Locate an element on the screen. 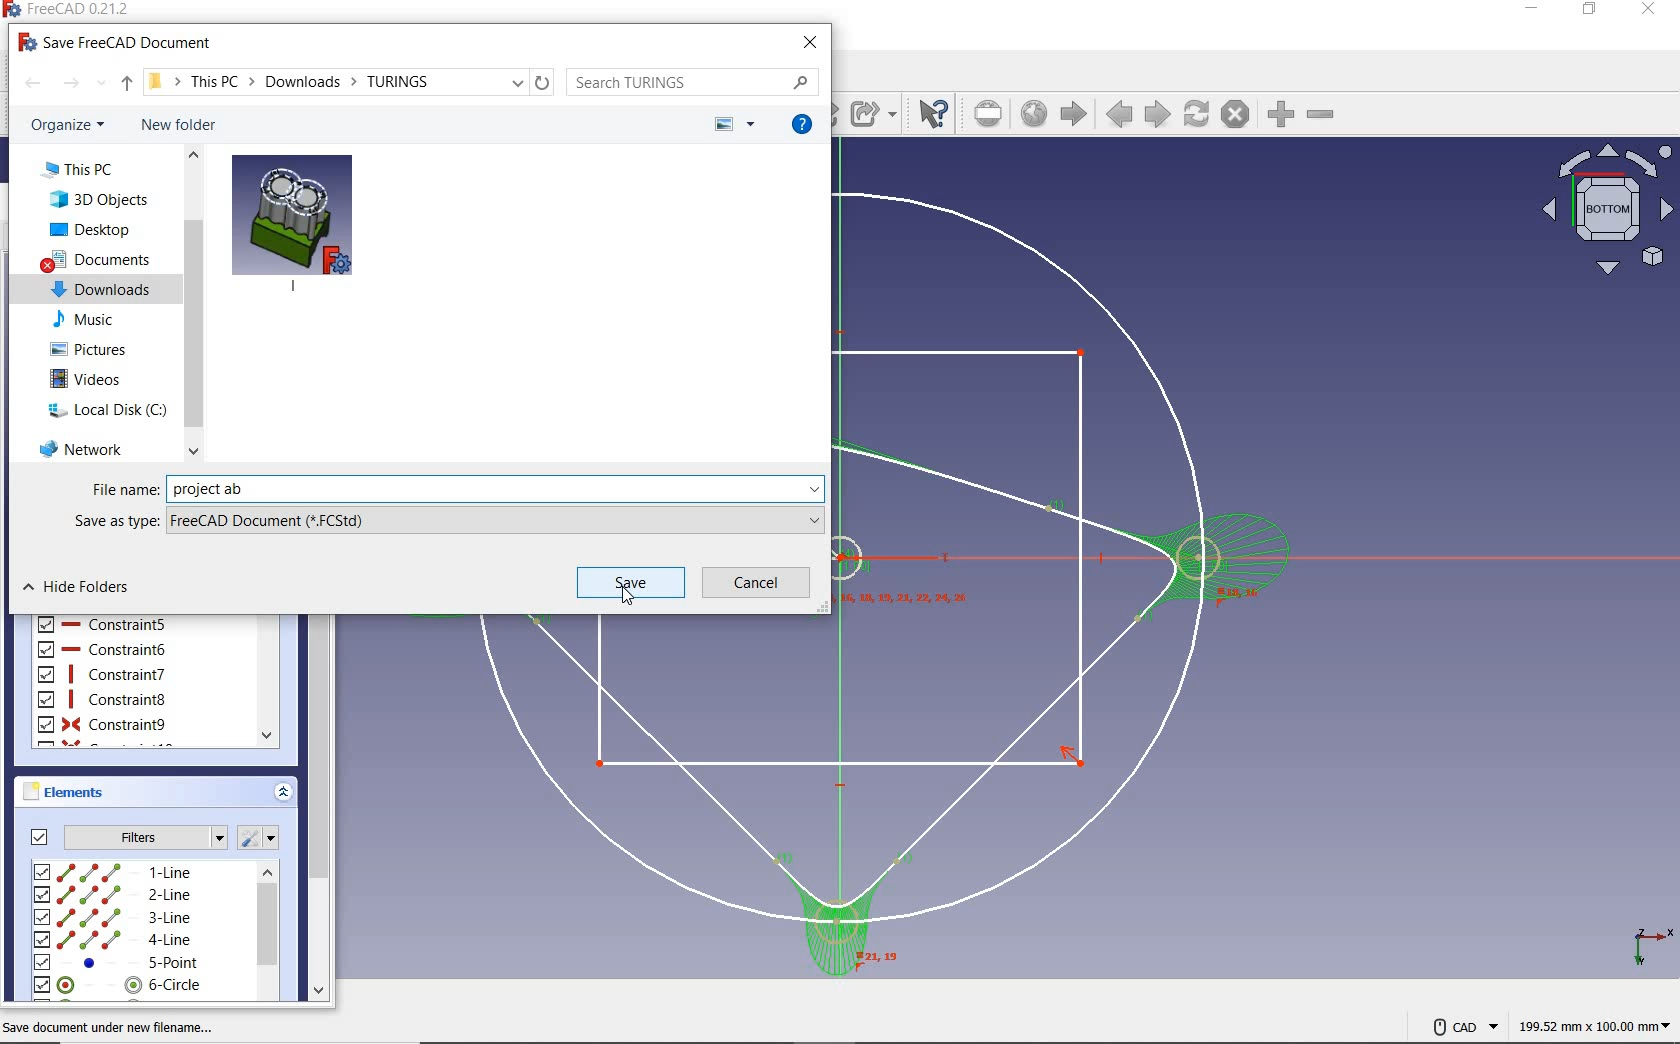 The image size is (1680, 1044). save freeCAD document is located at coordinates (116, 41).